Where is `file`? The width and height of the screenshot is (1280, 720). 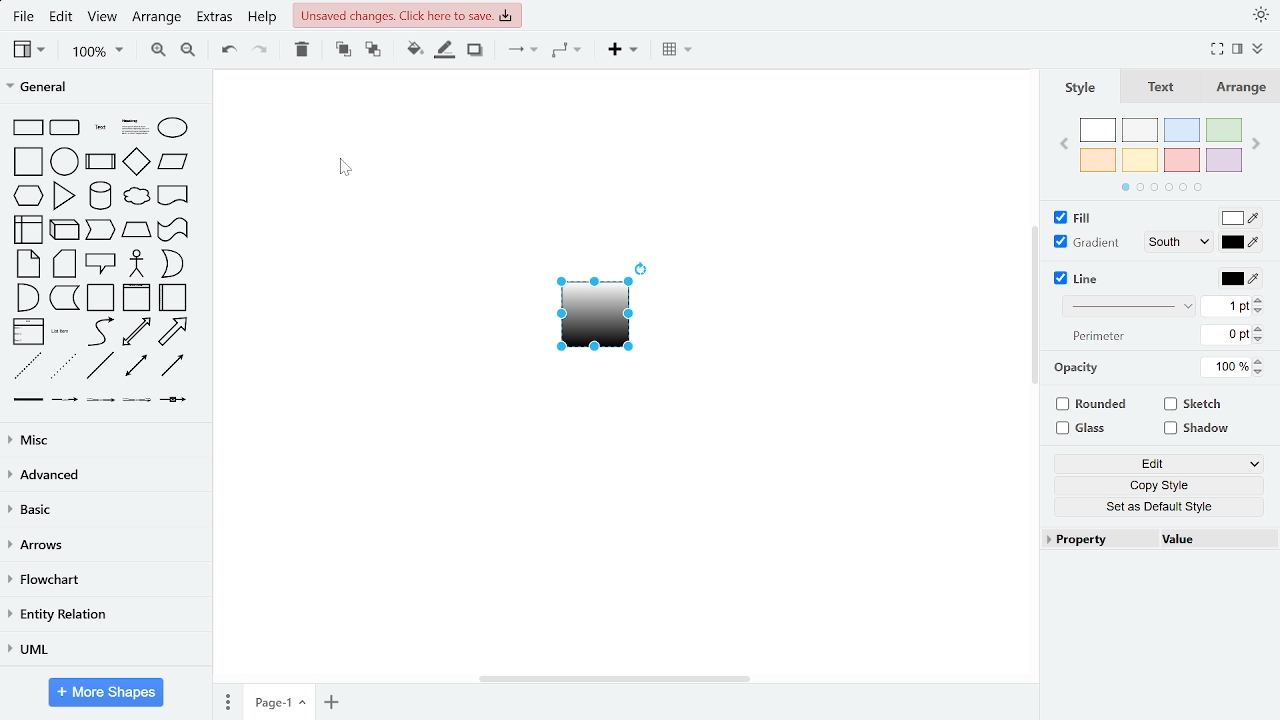 file is located at coordinates (22, 17).